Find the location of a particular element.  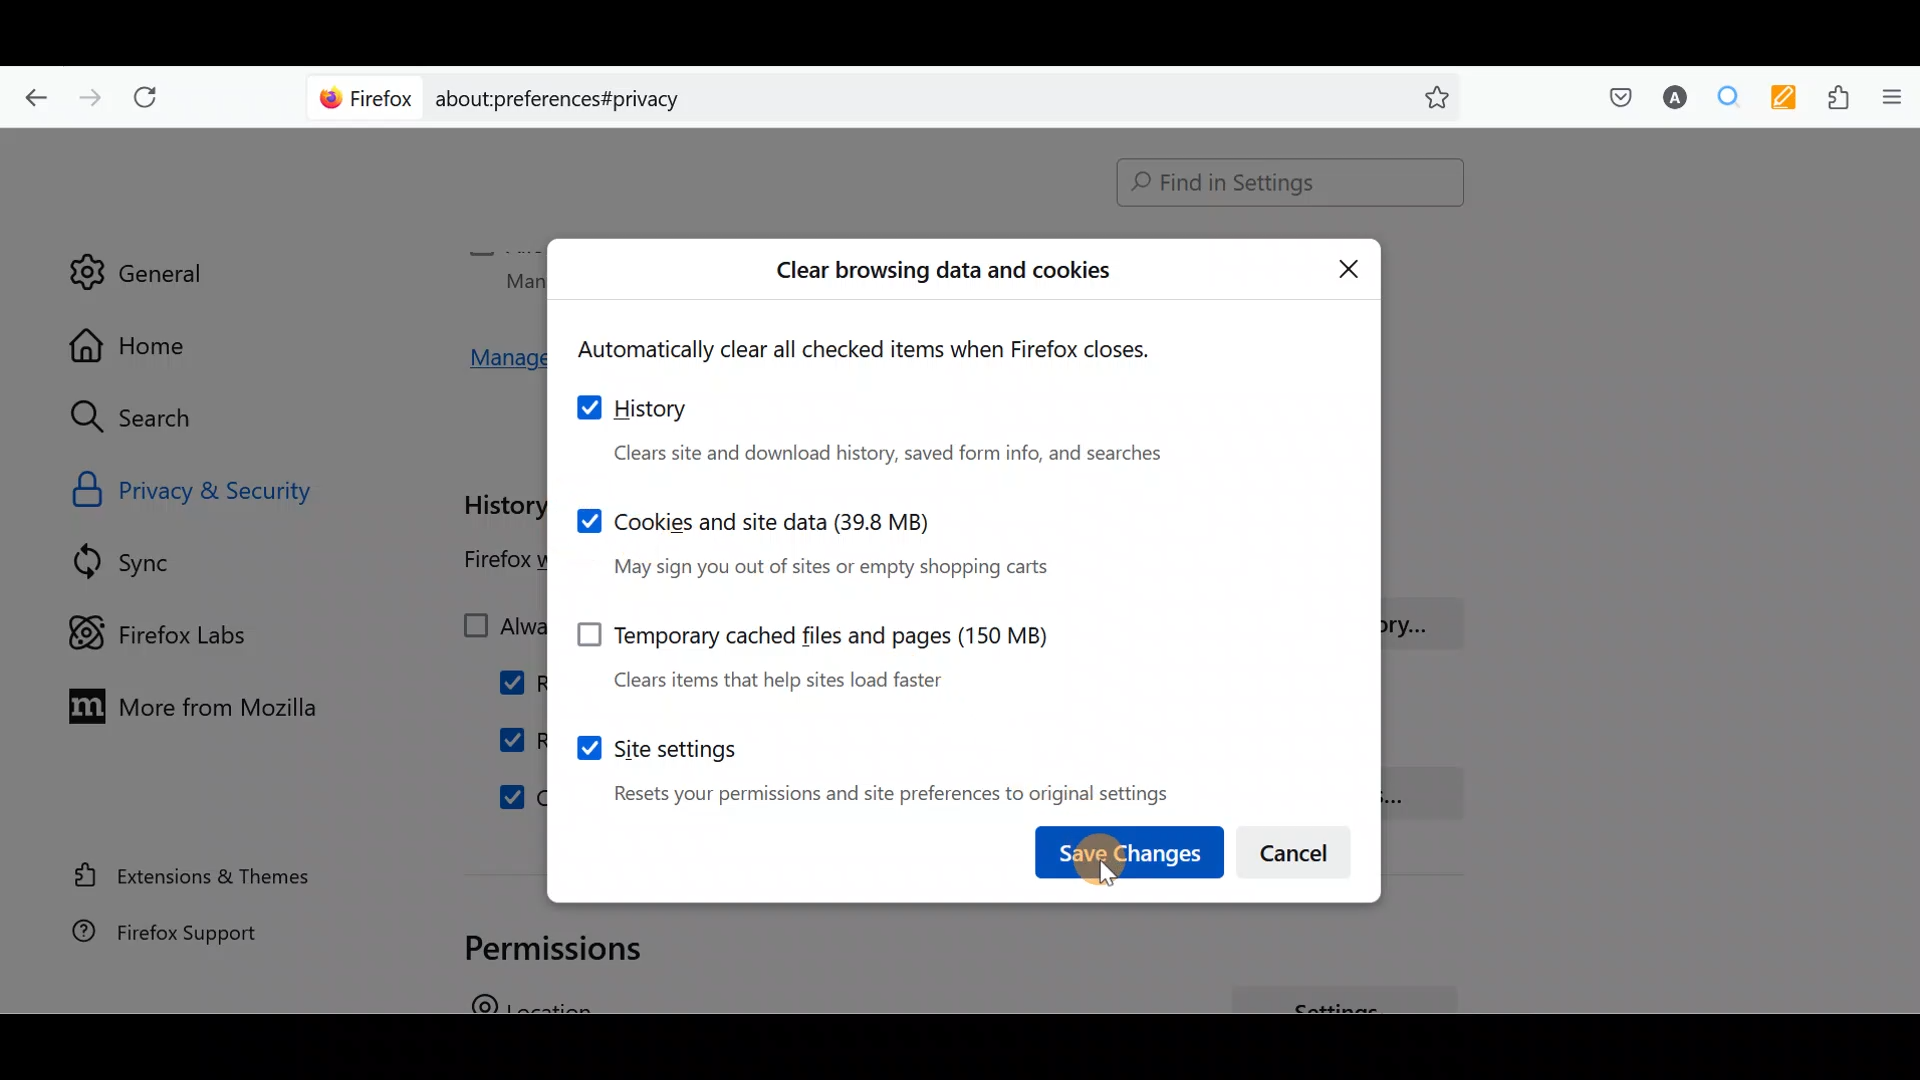

Go back one page is located at coordinates (31, 95).